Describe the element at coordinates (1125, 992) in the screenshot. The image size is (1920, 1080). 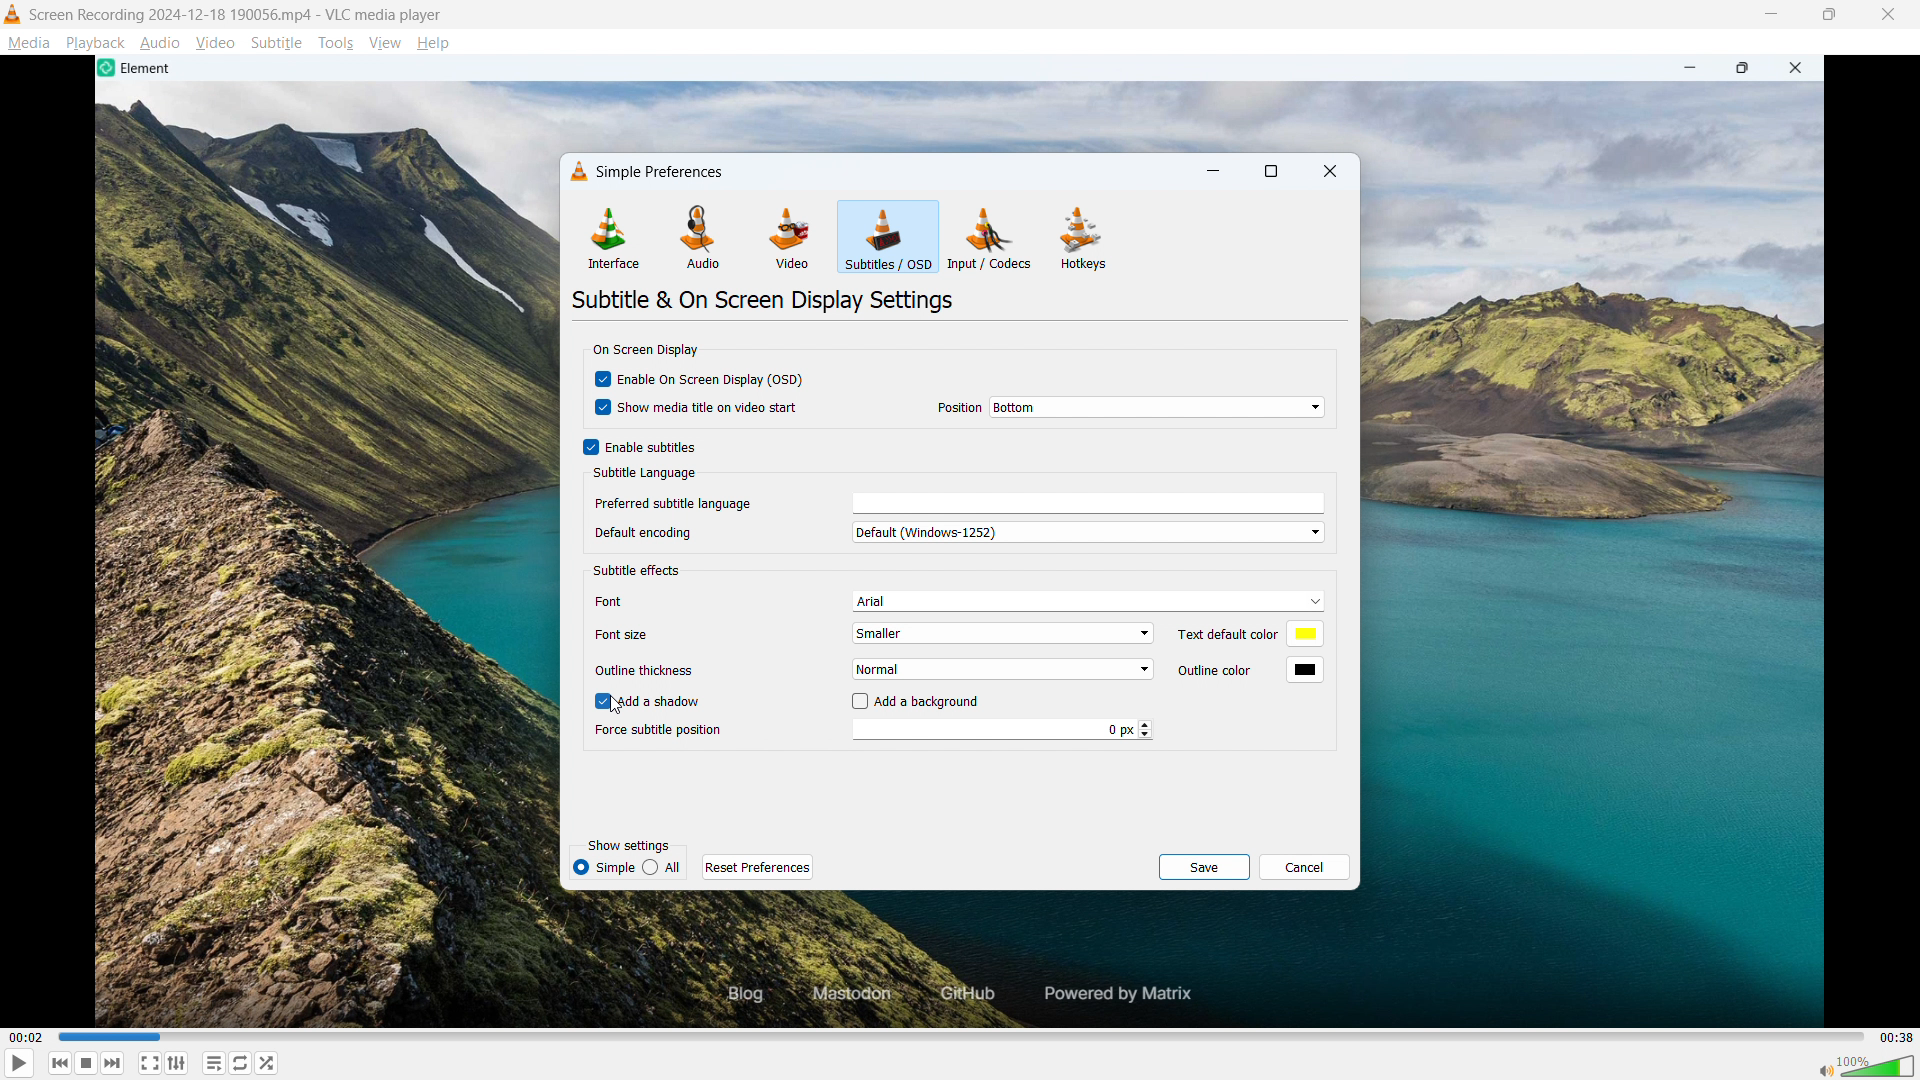
I see `Powered by Matrix` at that location.